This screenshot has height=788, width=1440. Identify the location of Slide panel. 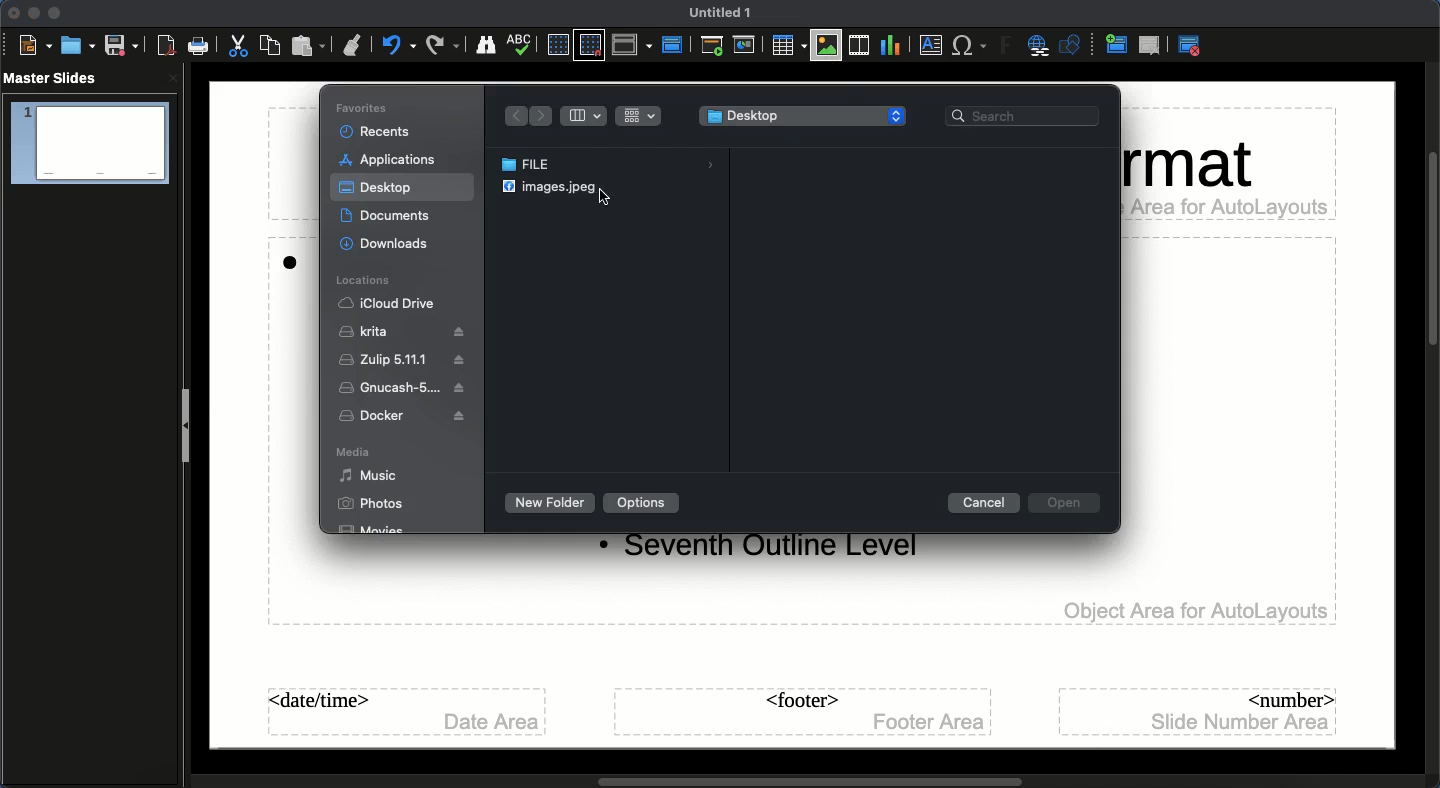
(186, 427).